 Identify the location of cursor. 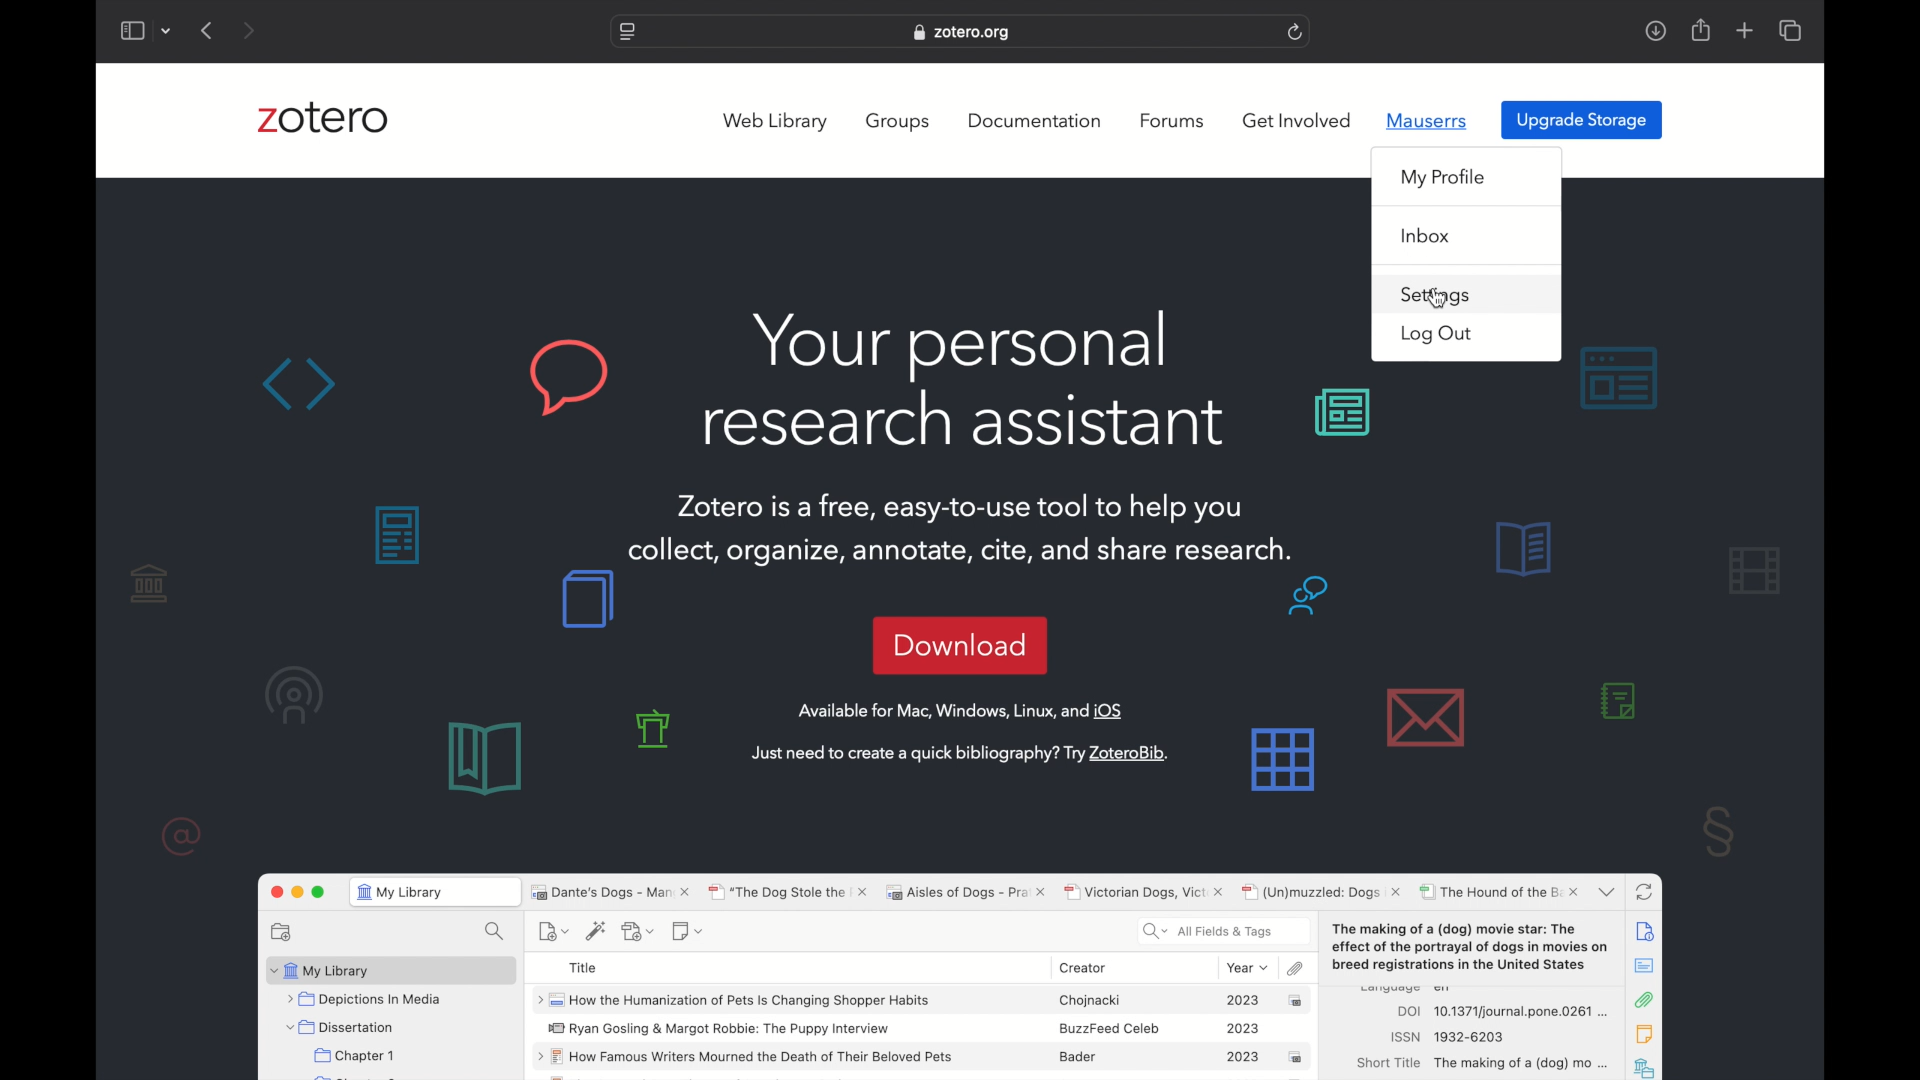
(1438, 298).